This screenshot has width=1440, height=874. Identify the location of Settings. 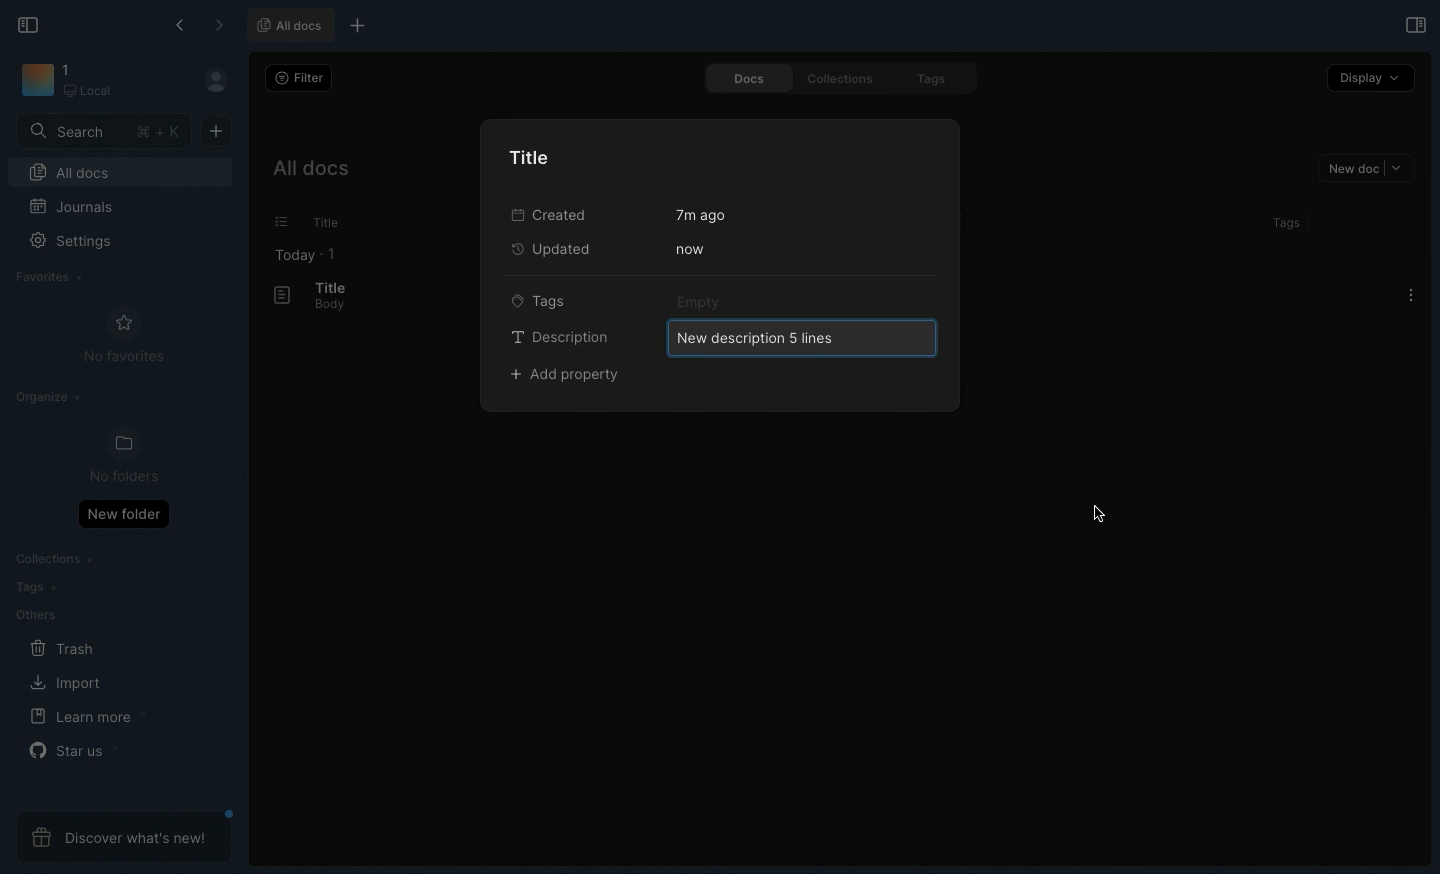
(82, 248).